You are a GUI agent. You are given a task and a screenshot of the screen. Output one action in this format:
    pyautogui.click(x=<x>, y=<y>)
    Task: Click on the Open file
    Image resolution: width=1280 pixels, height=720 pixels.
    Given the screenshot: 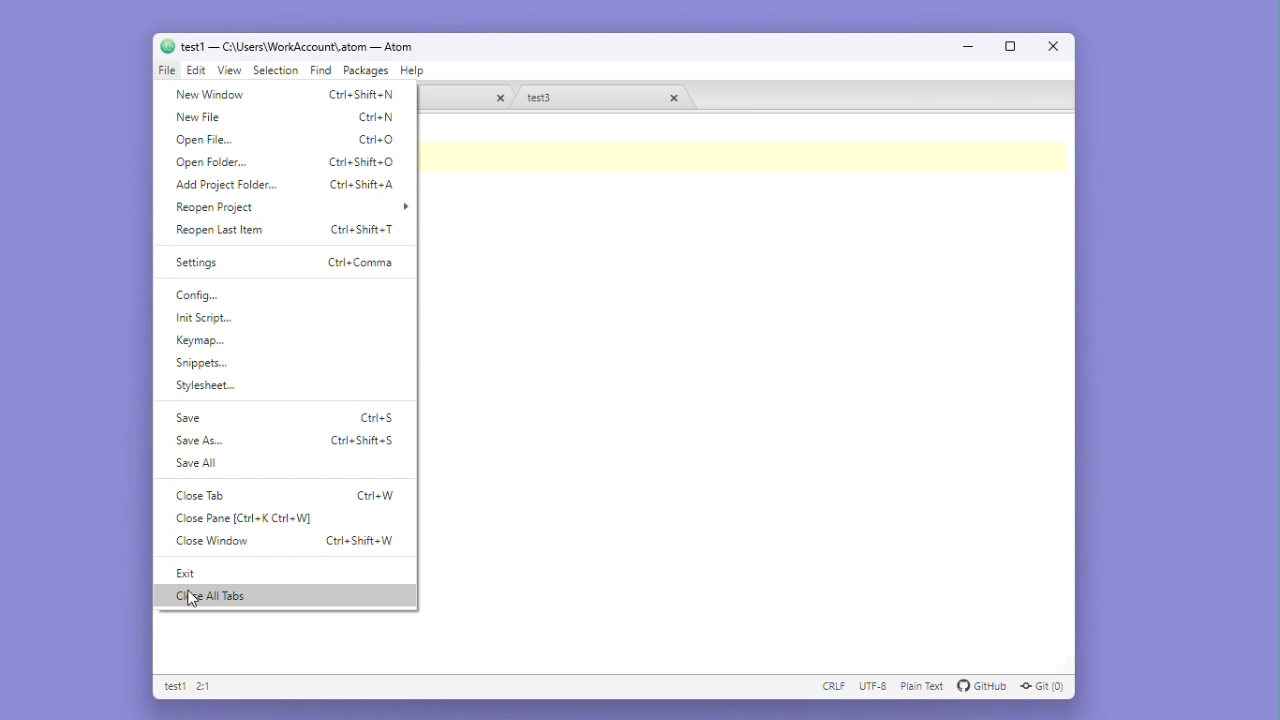 What is the action you would take?
    pyautogui.click(x=213, y=141)
    